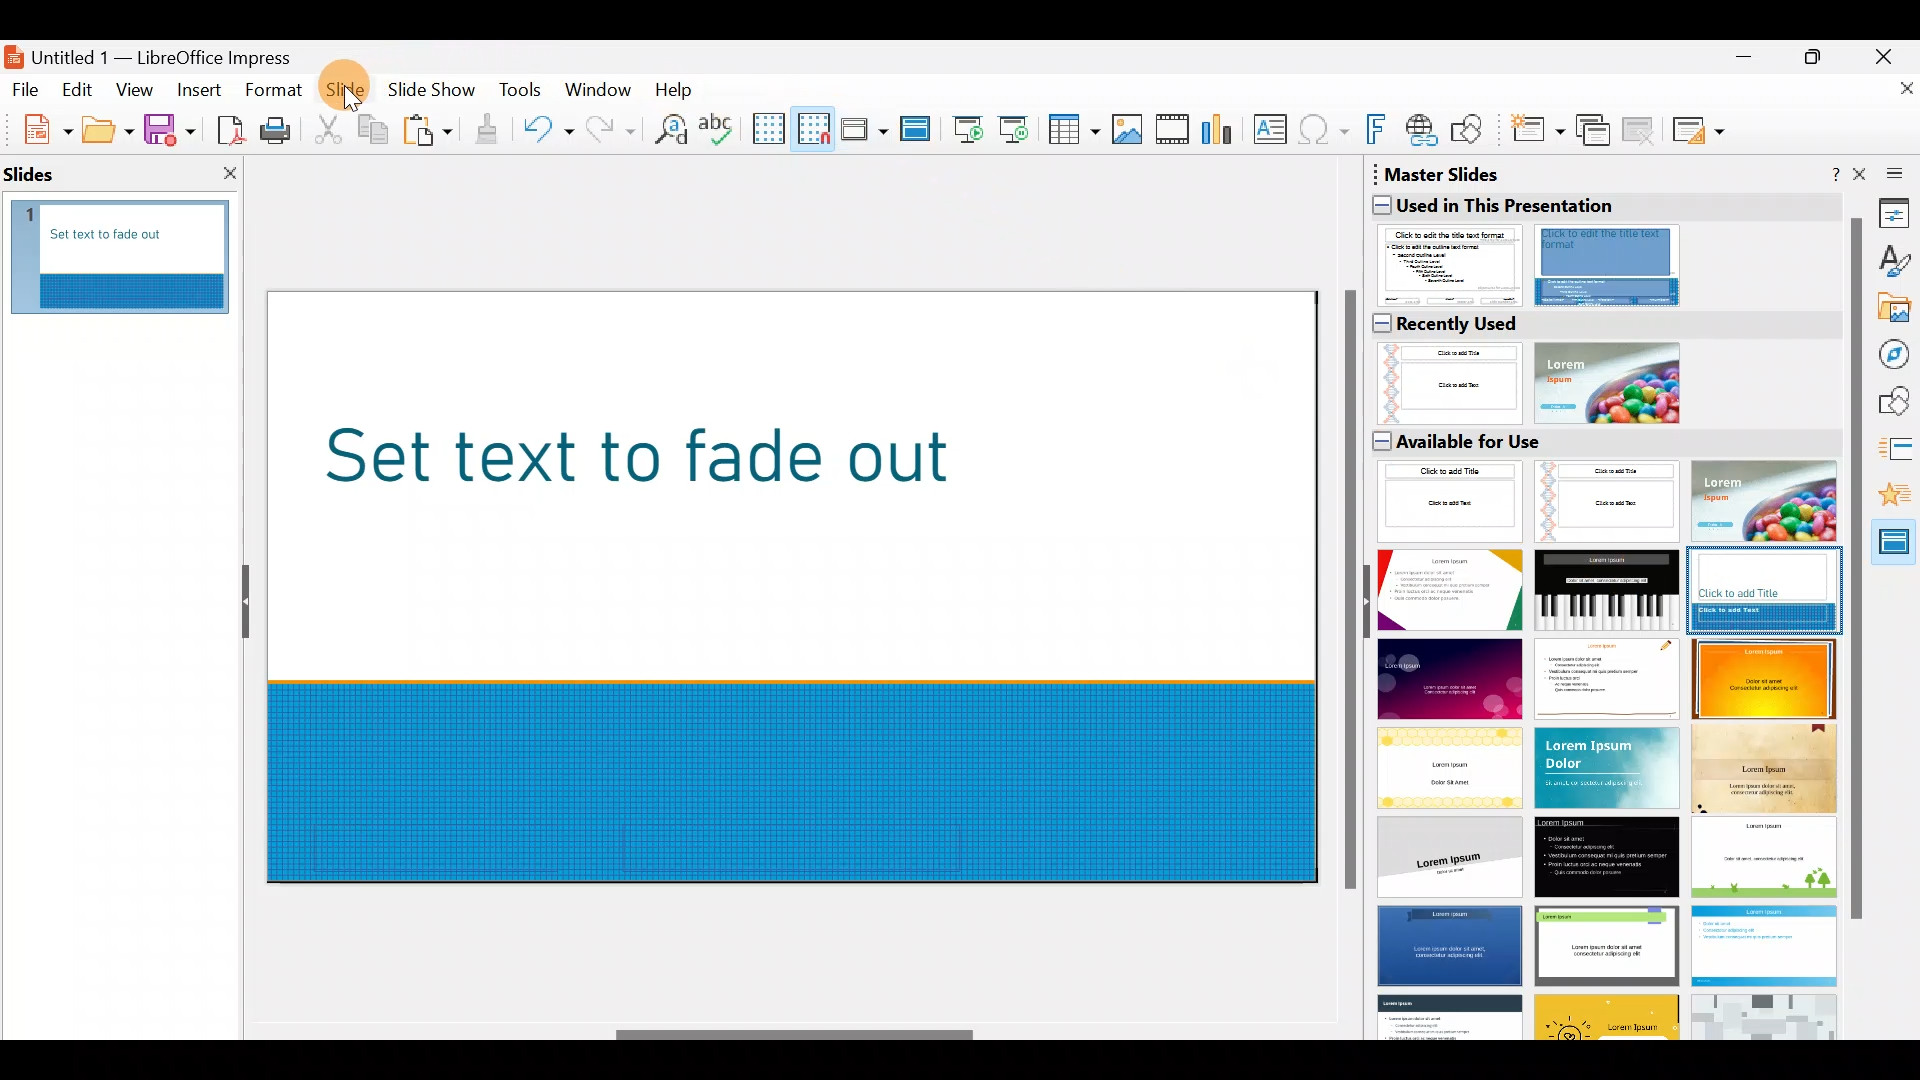  I want to click on Master slides used in this presentation, so click(1601, 235).